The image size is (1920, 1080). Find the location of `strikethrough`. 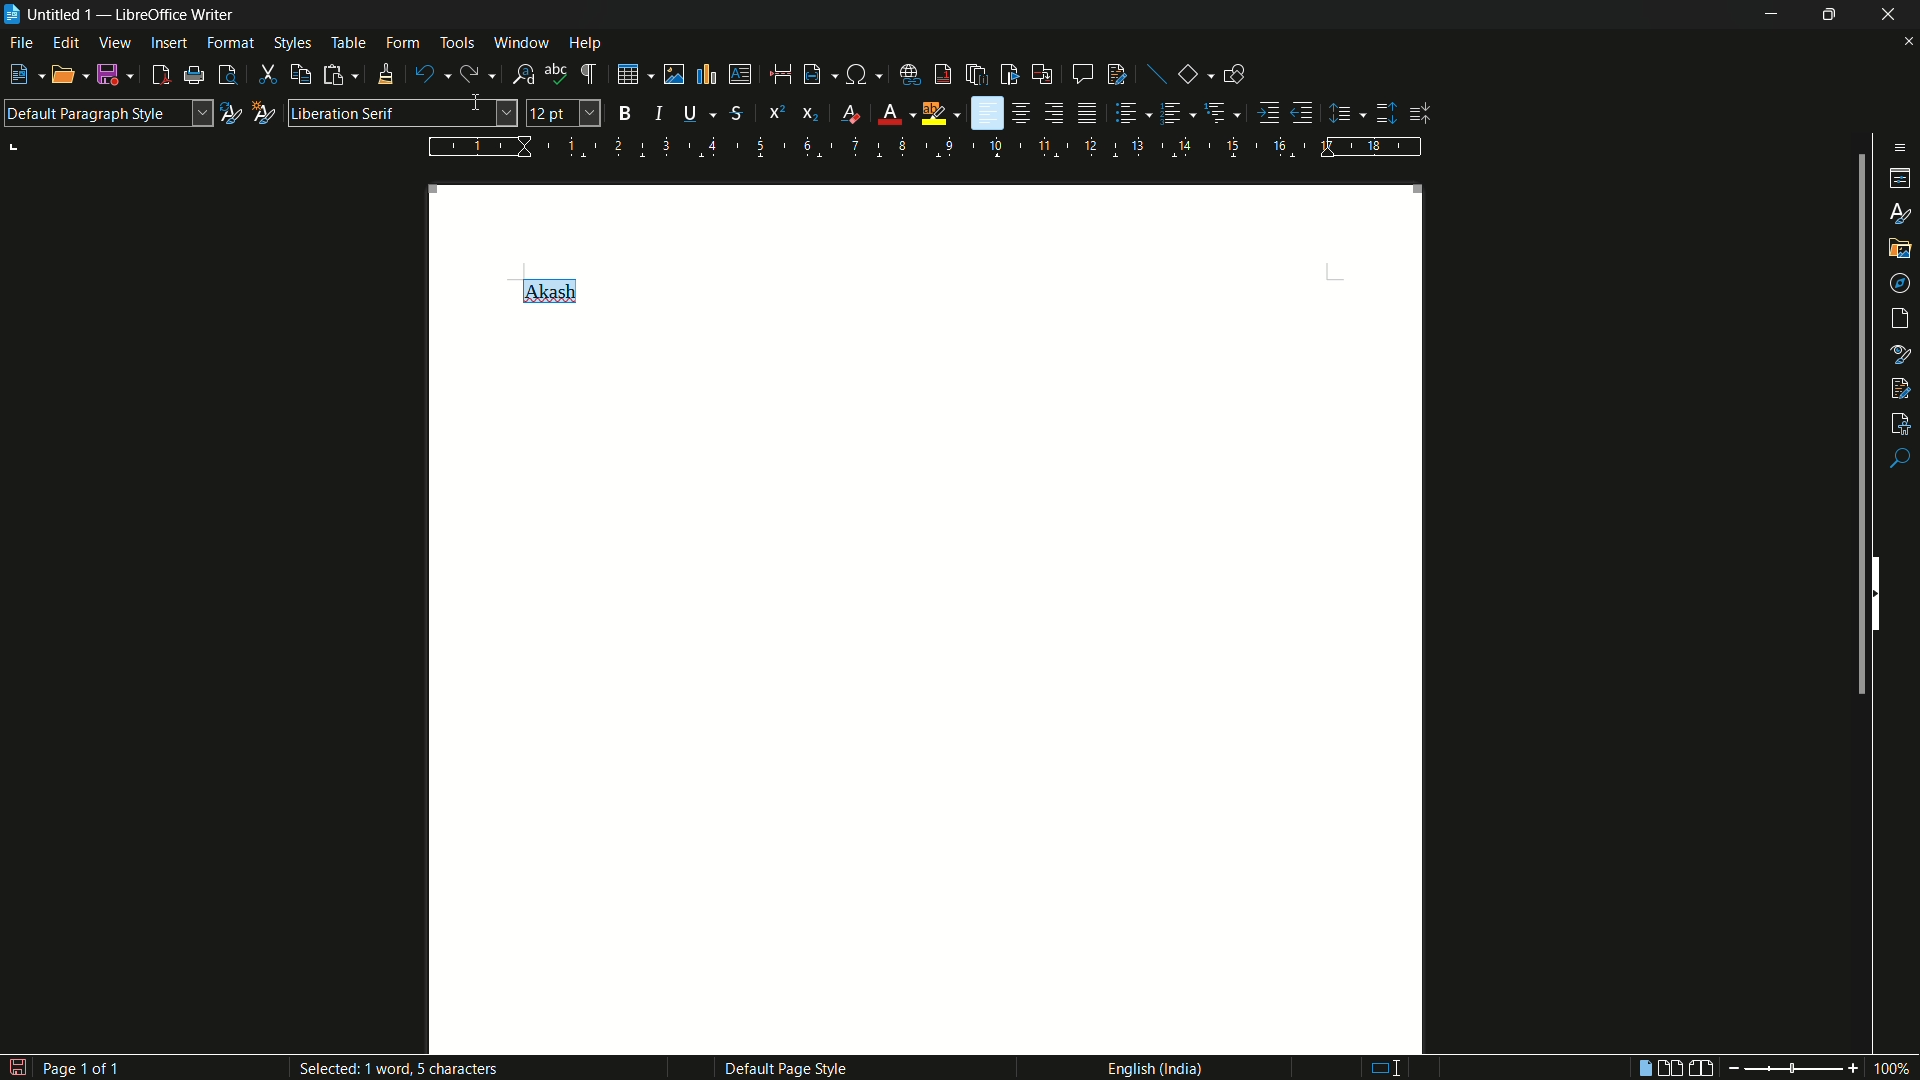

strikethrough is located at coordinates (735, 114).